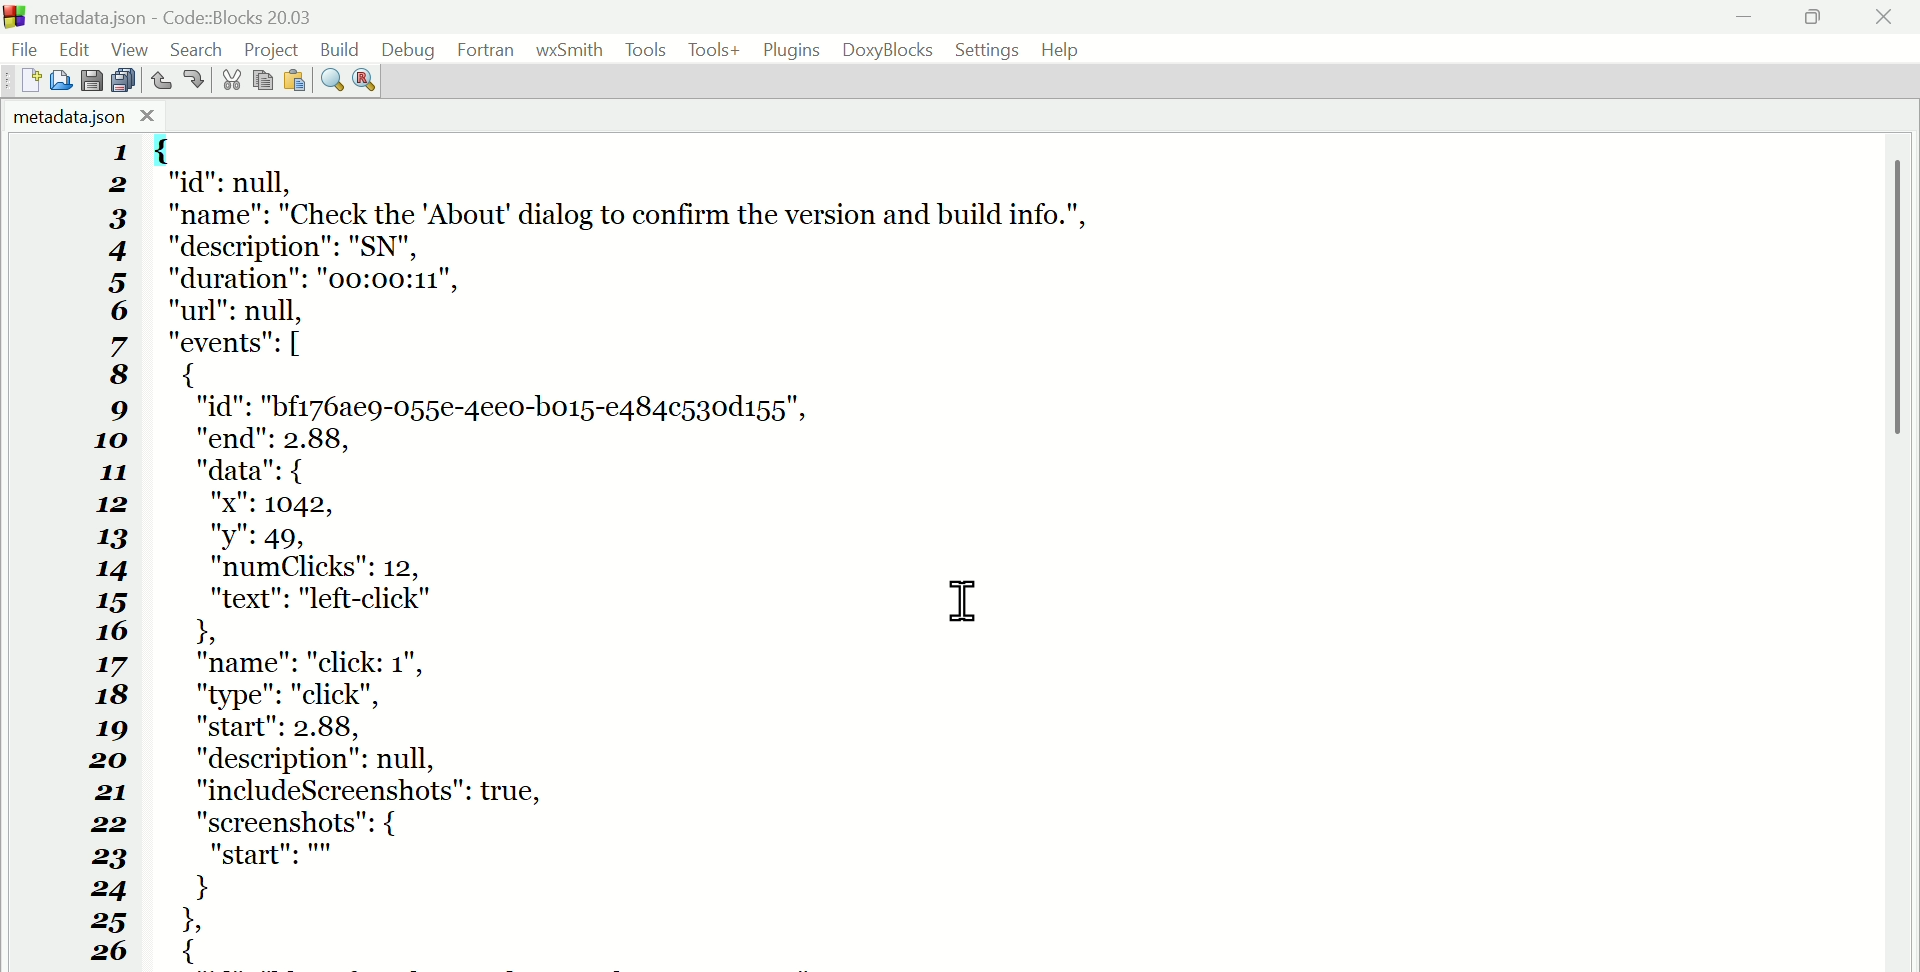 The width and height of the screenshot is (1920, 972). Describe the element at coordinates (713, 52) in the screenshot. I see `Tools` at that location.